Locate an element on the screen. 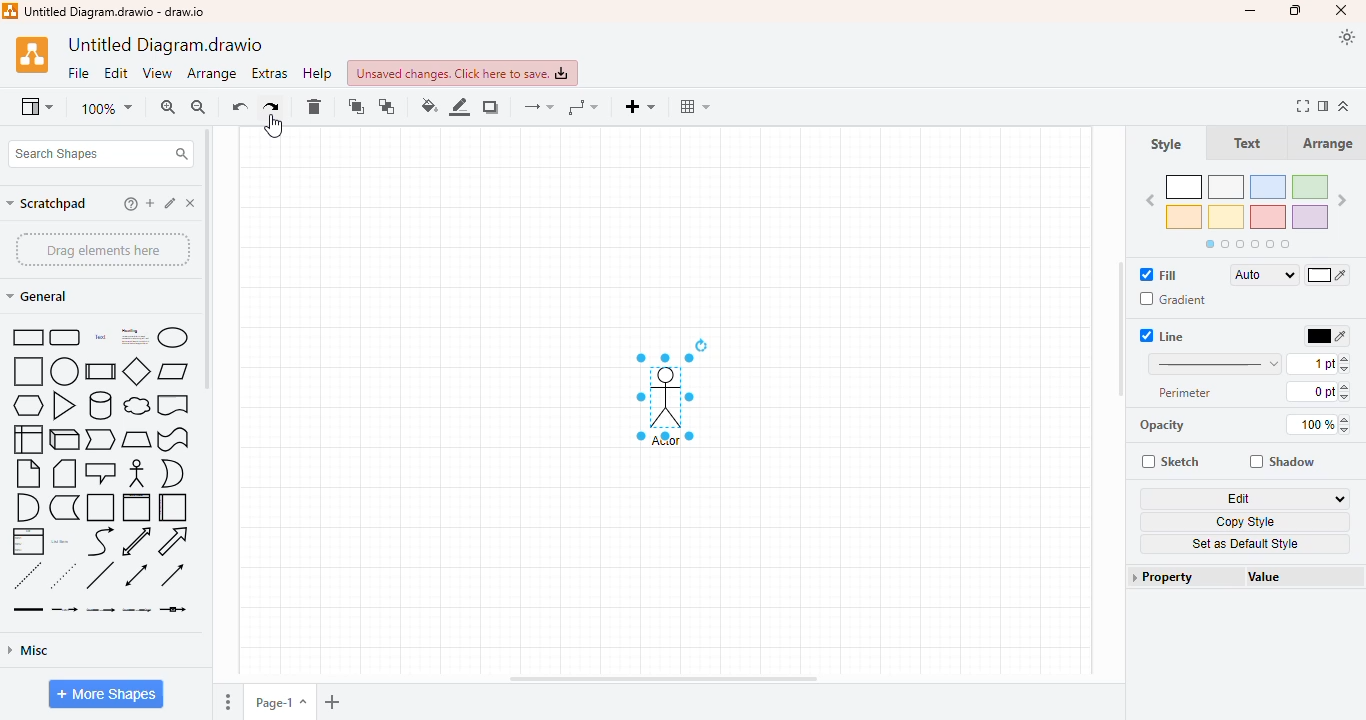  edit is located at coordinates (1246, 499).